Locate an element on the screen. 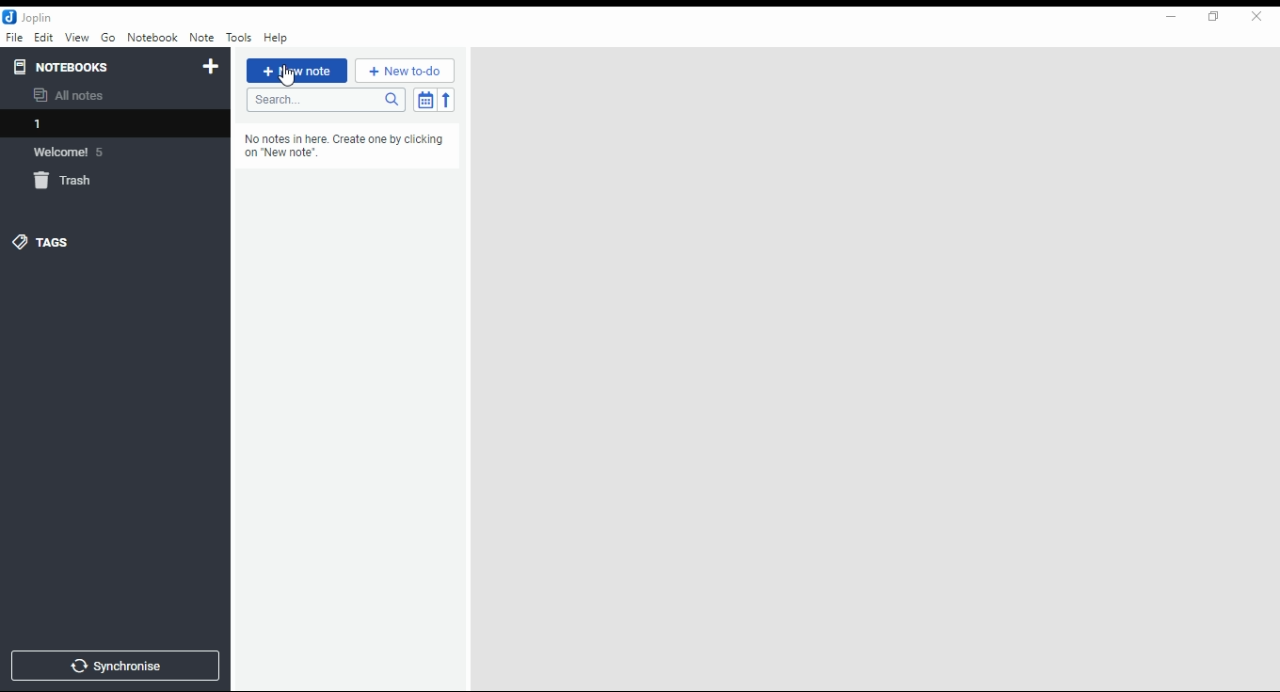  tools is located at coordinates (240, 38).